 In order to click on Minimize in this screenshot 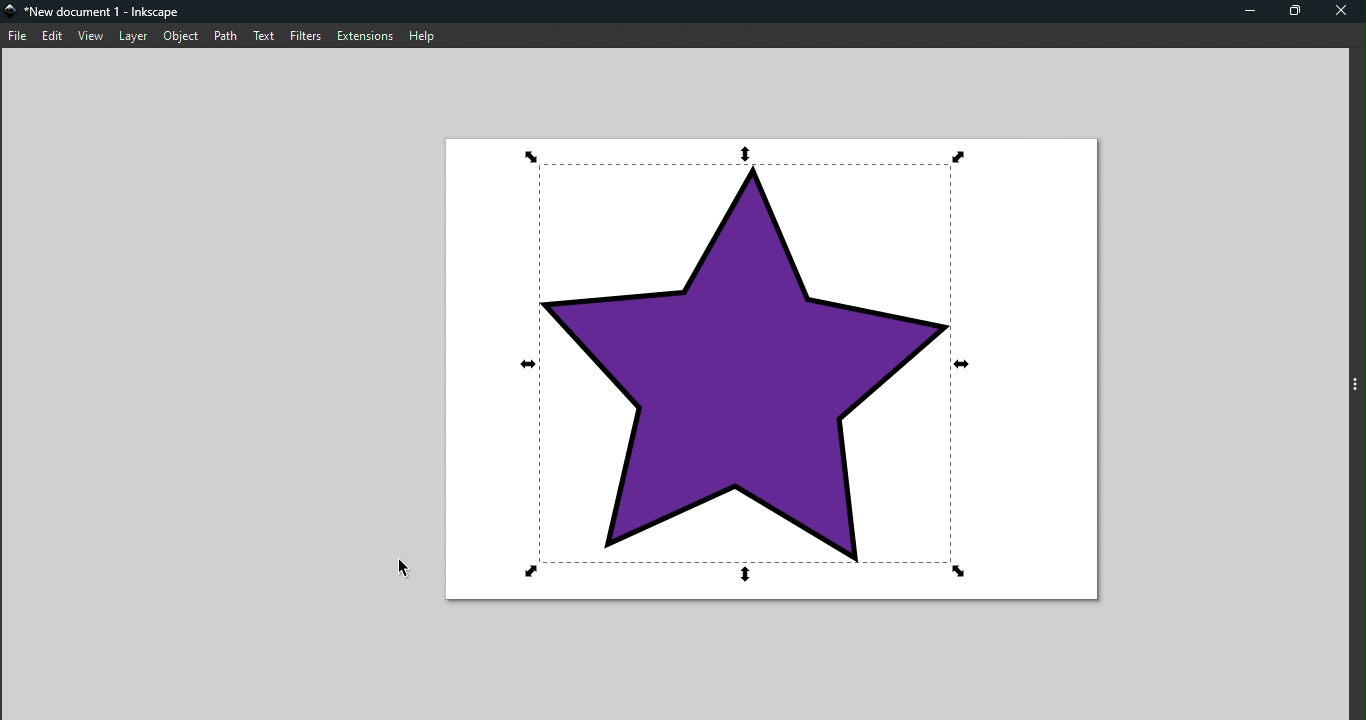, I will do `click(1247, 11)`.